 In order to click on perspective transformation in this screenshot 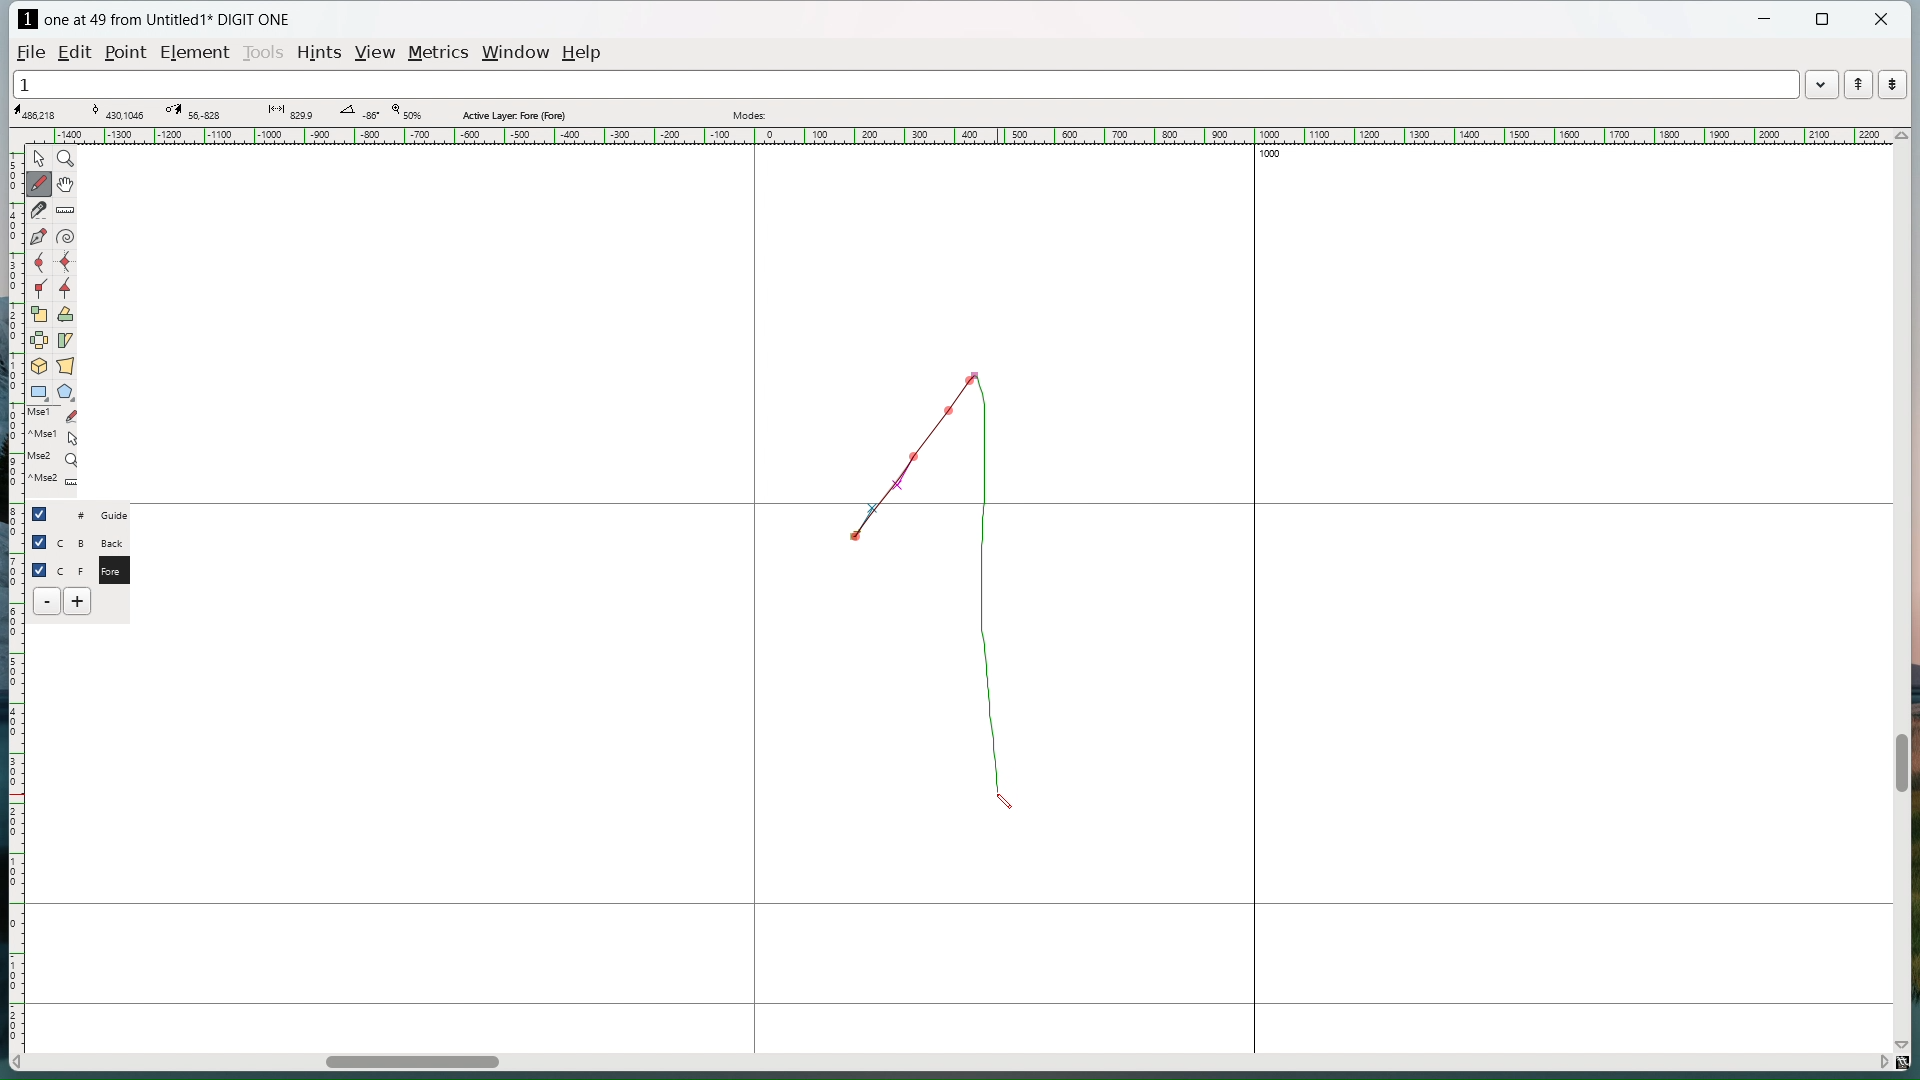, I will do `click(65, 365)`.